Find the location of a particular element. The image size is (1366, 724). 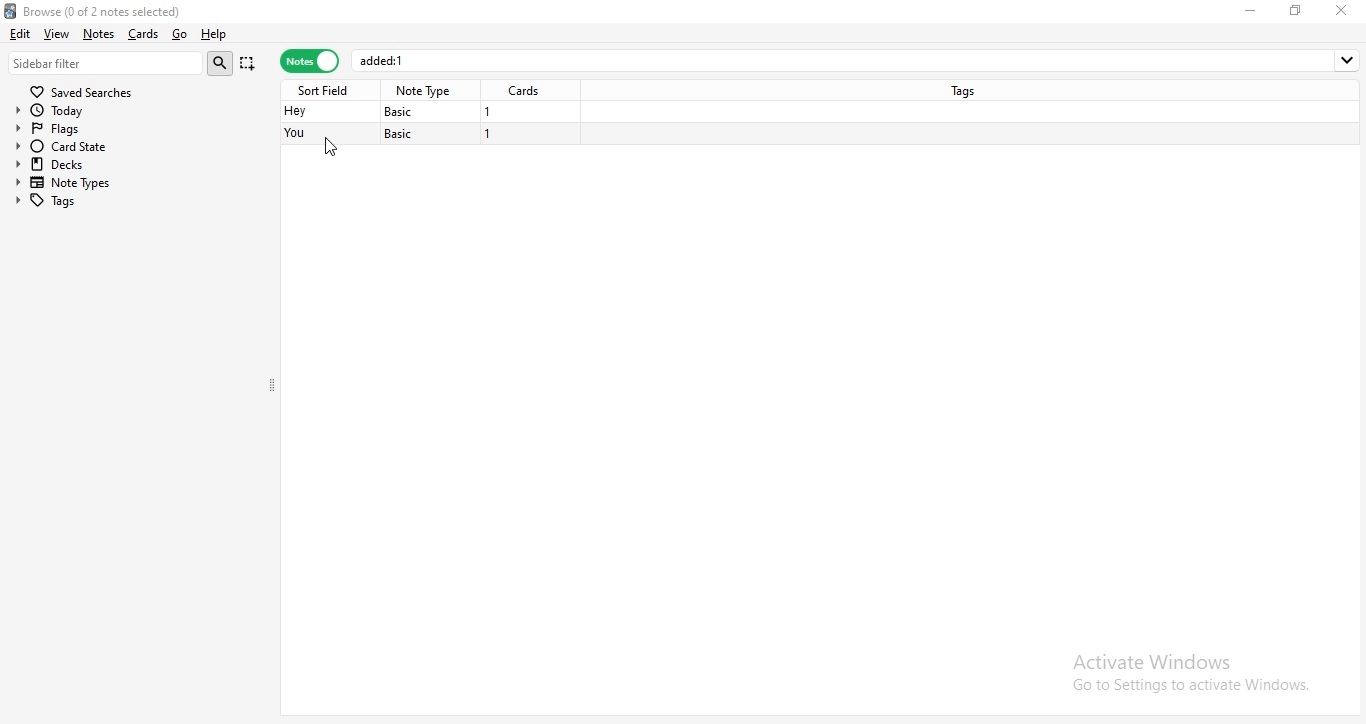

notes is located at coordinates (309, 62).